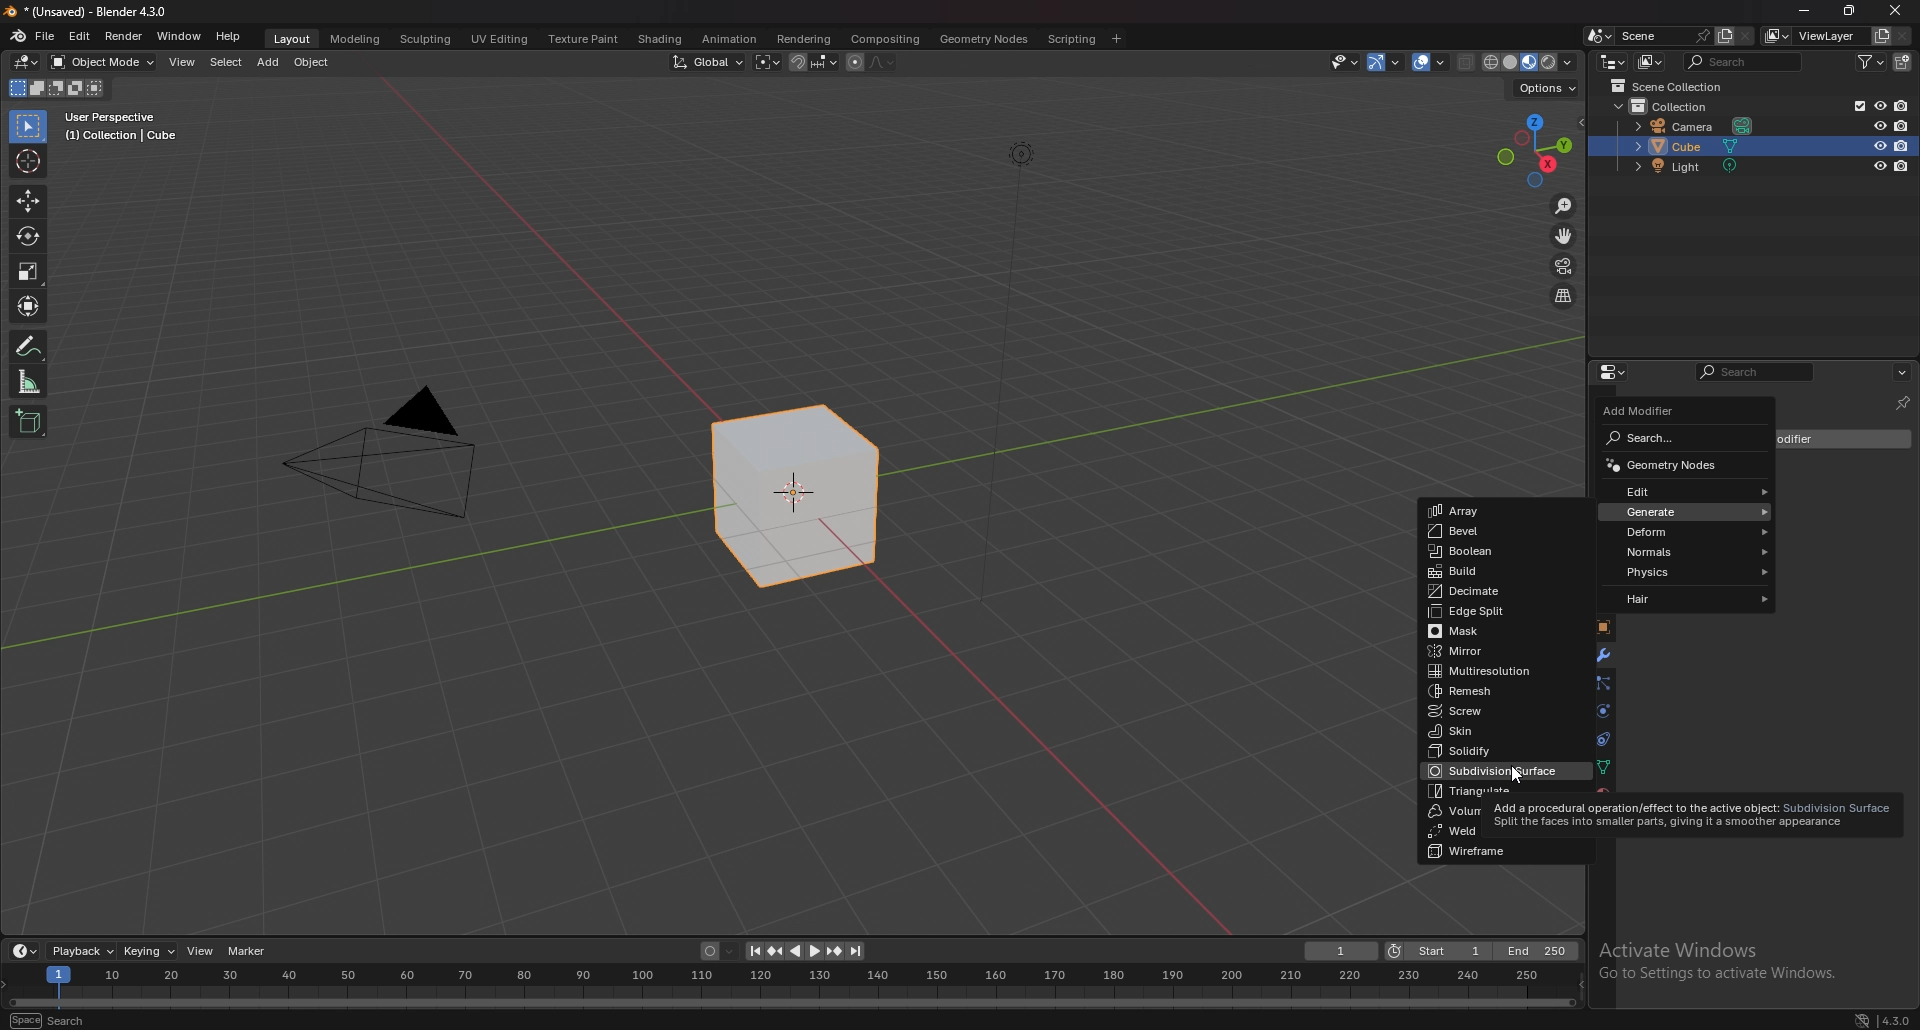 Image resolution: width=1920 pixels, height=1030 pixels. What do you see at coordinates (1387, 62) in the screenshot?
I see `gizmo` at bounding box center [1387, 62].